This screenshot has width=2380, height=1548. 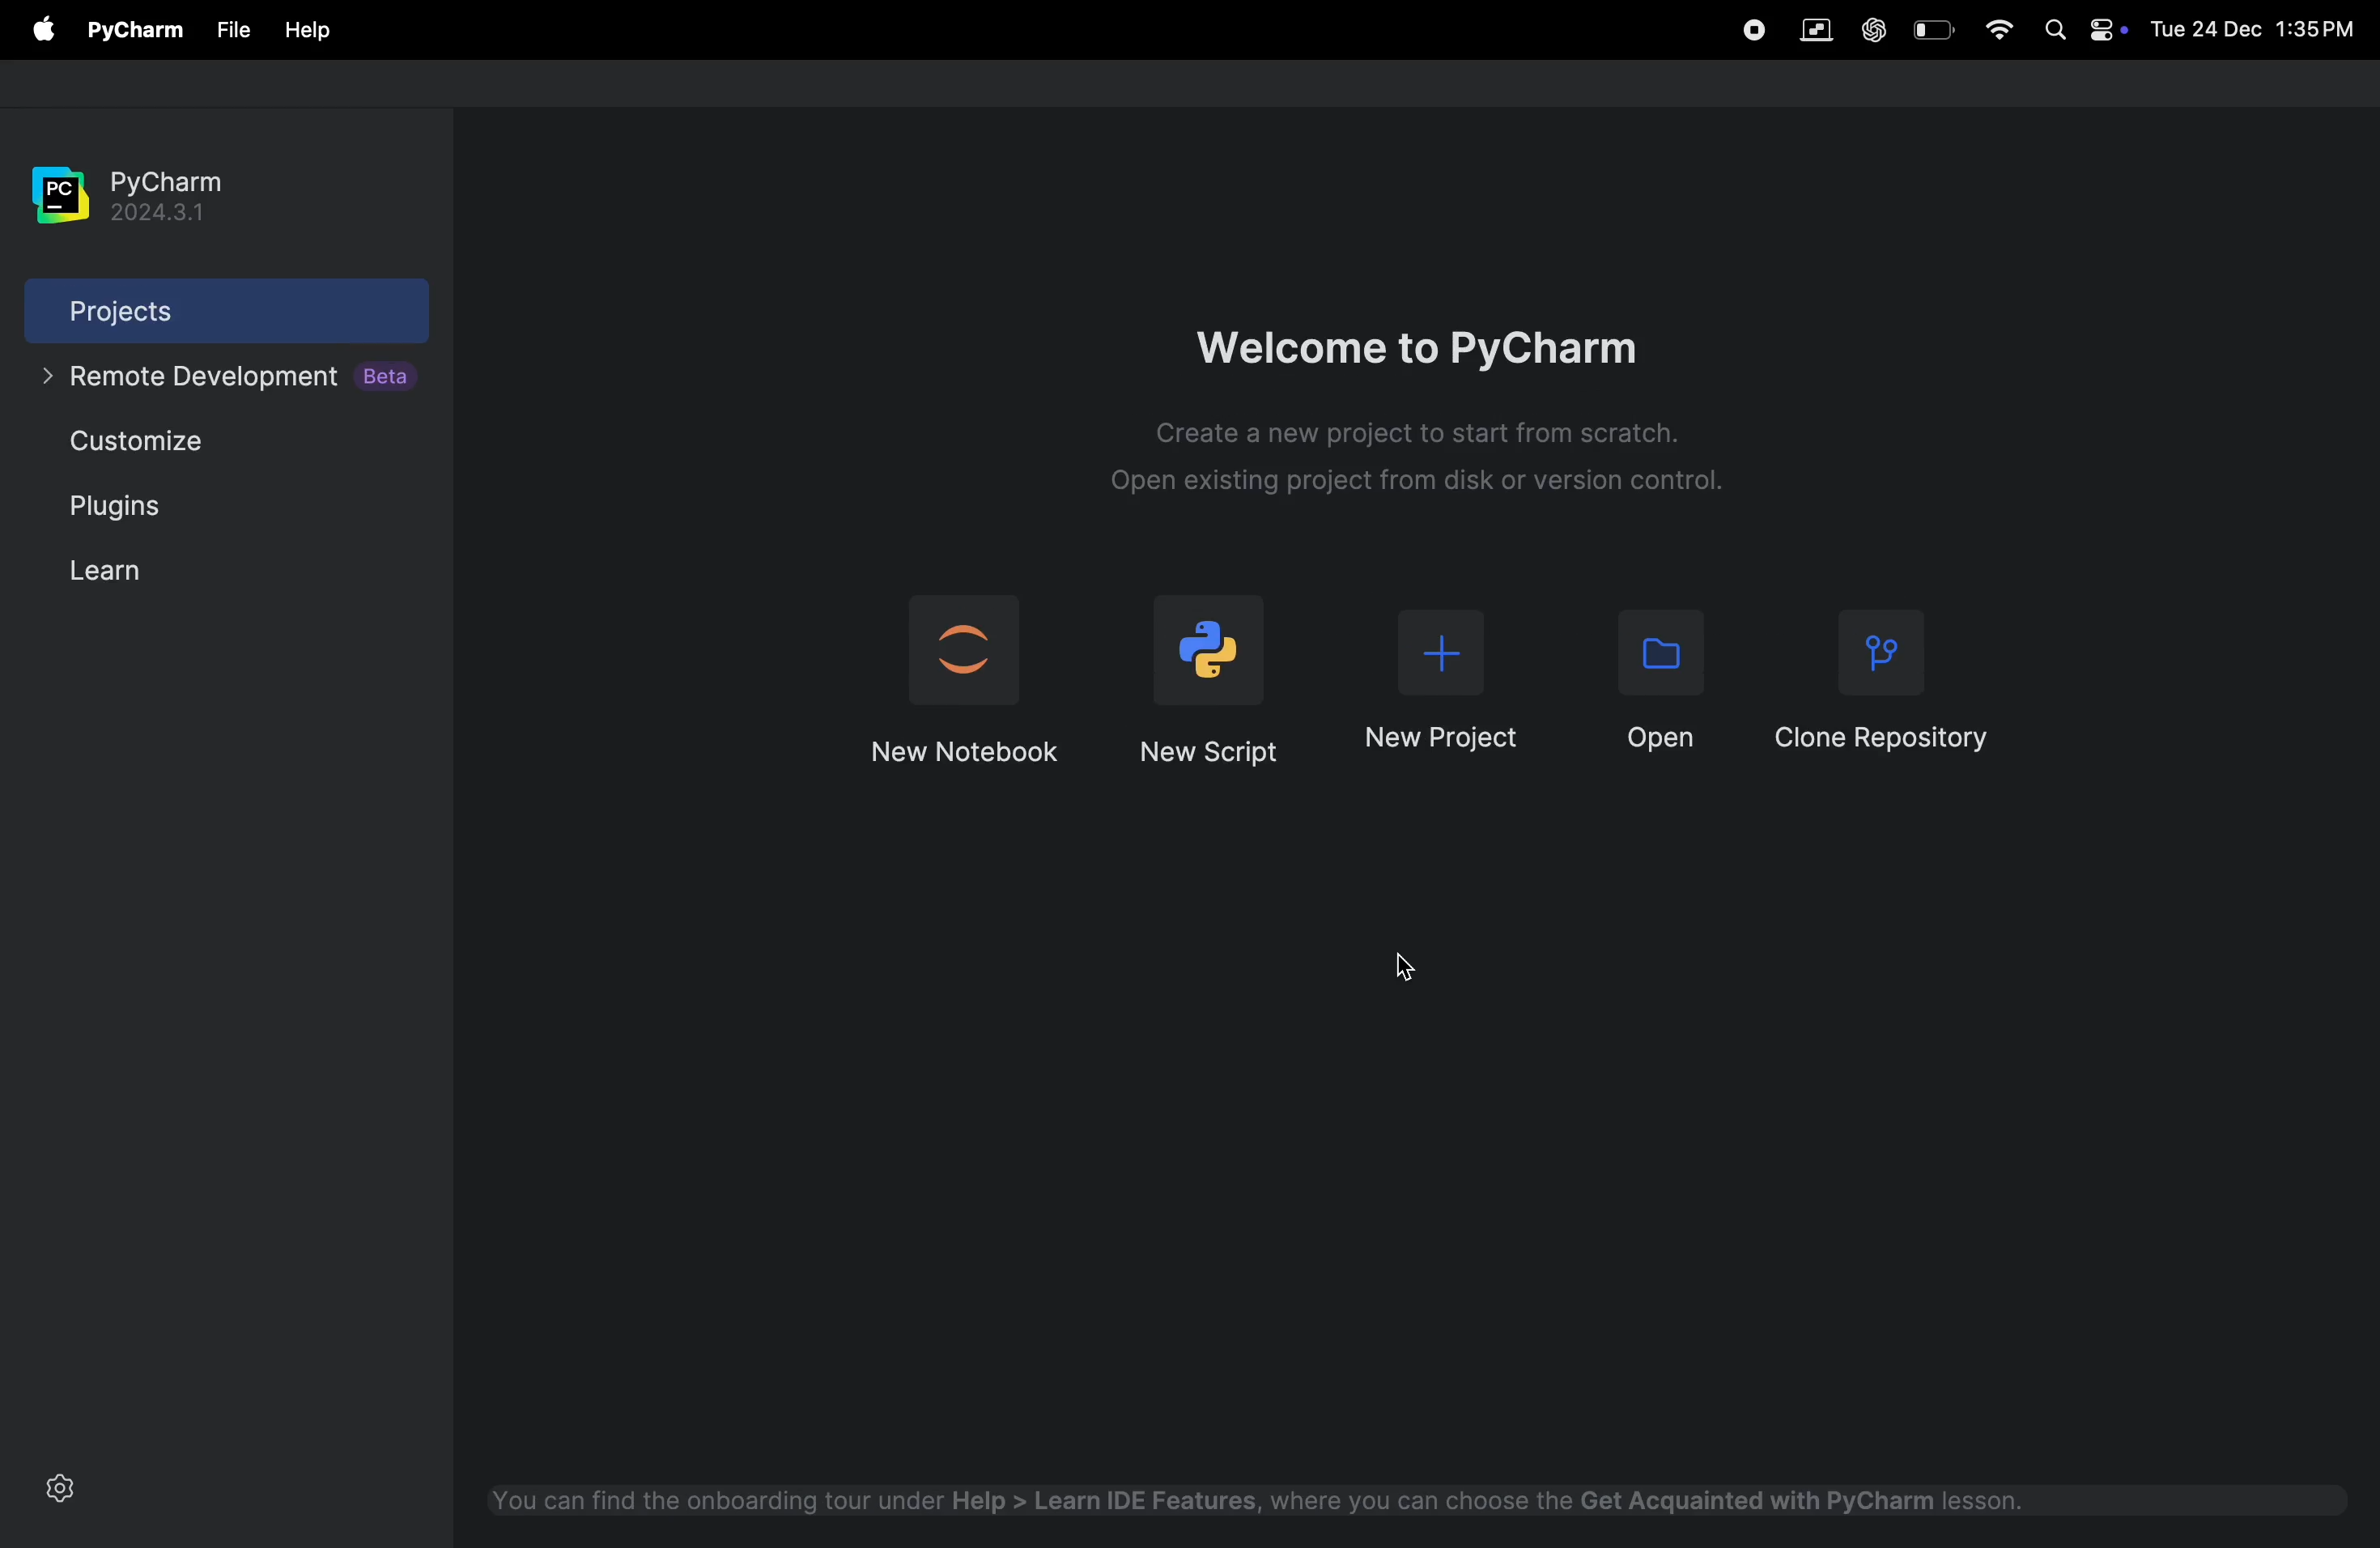 What do you see at coordinates (221, 379) in the screenshot?
I see `remote developement` at bounding box center [221, 379].